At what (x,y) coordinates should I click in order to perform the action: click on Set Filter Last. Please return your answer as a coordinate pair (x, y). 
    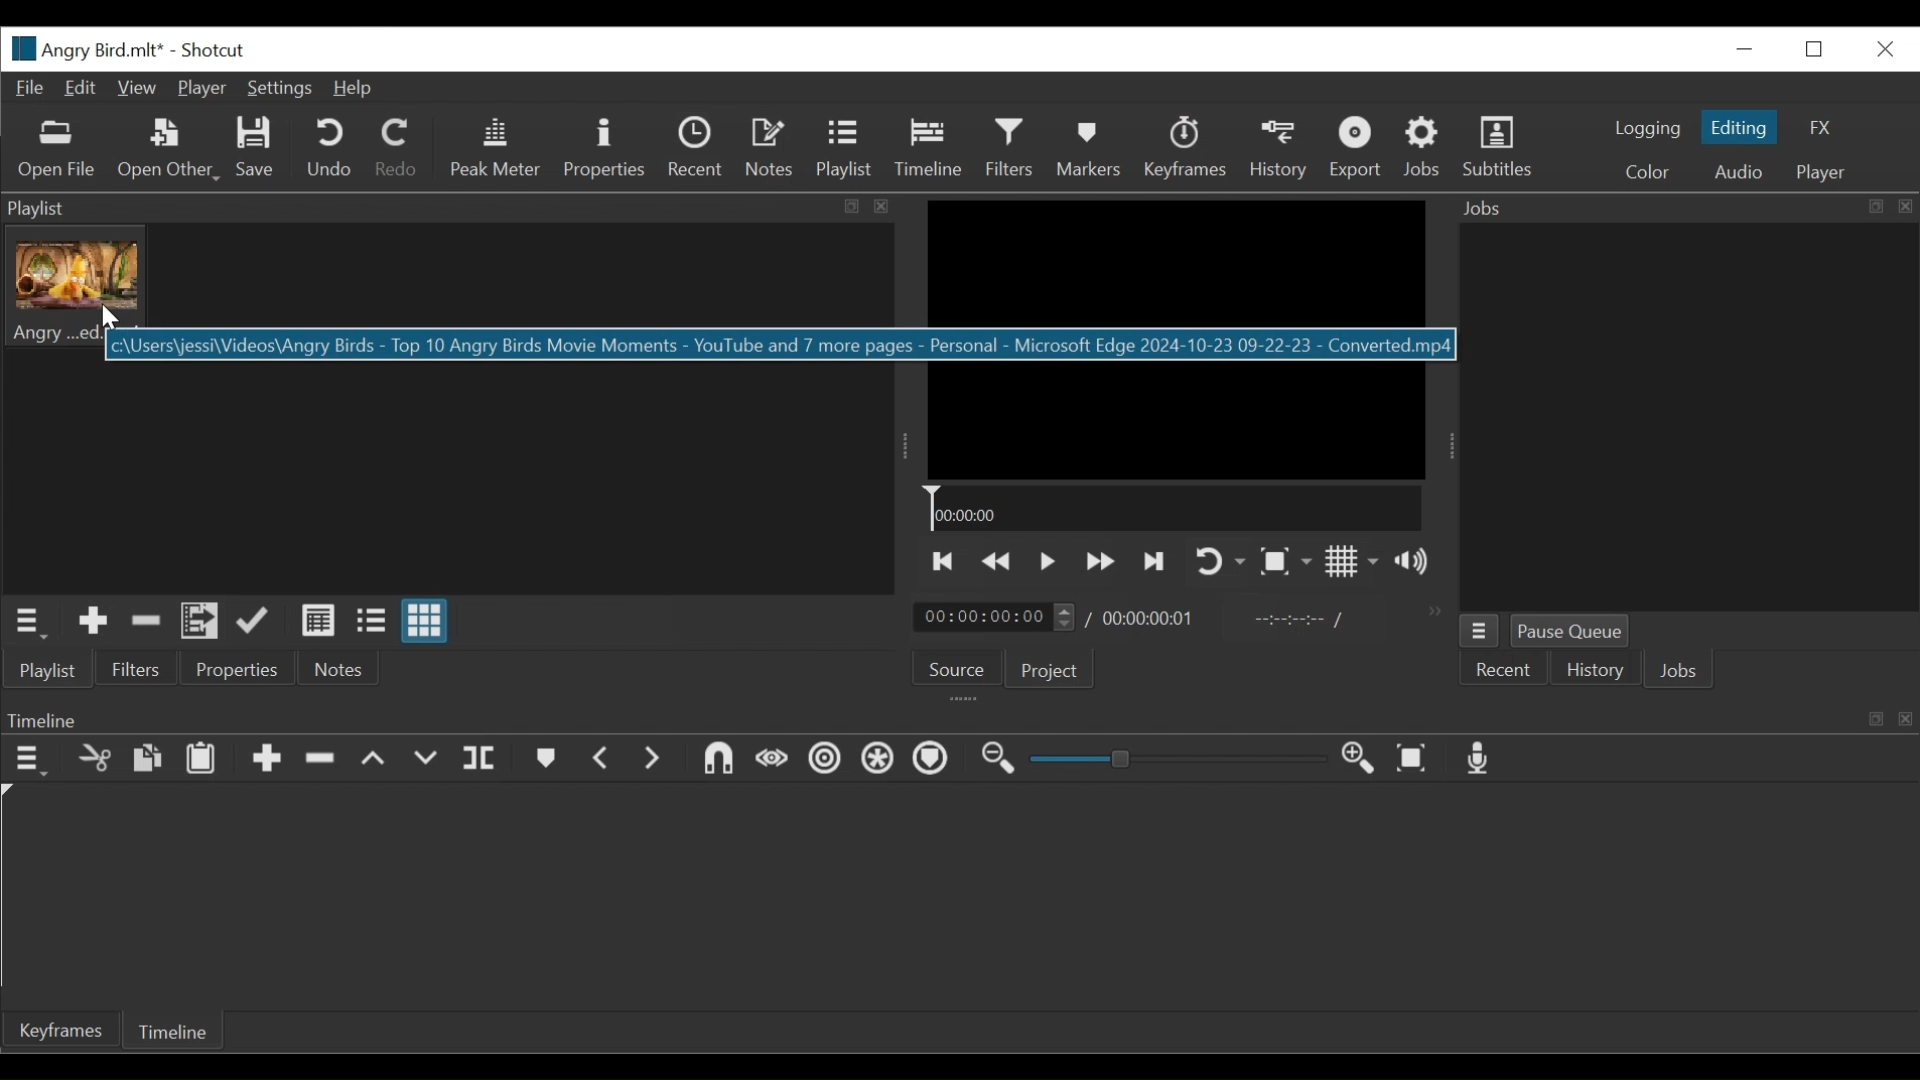
    Looking at the image, I should click on (711, 759).